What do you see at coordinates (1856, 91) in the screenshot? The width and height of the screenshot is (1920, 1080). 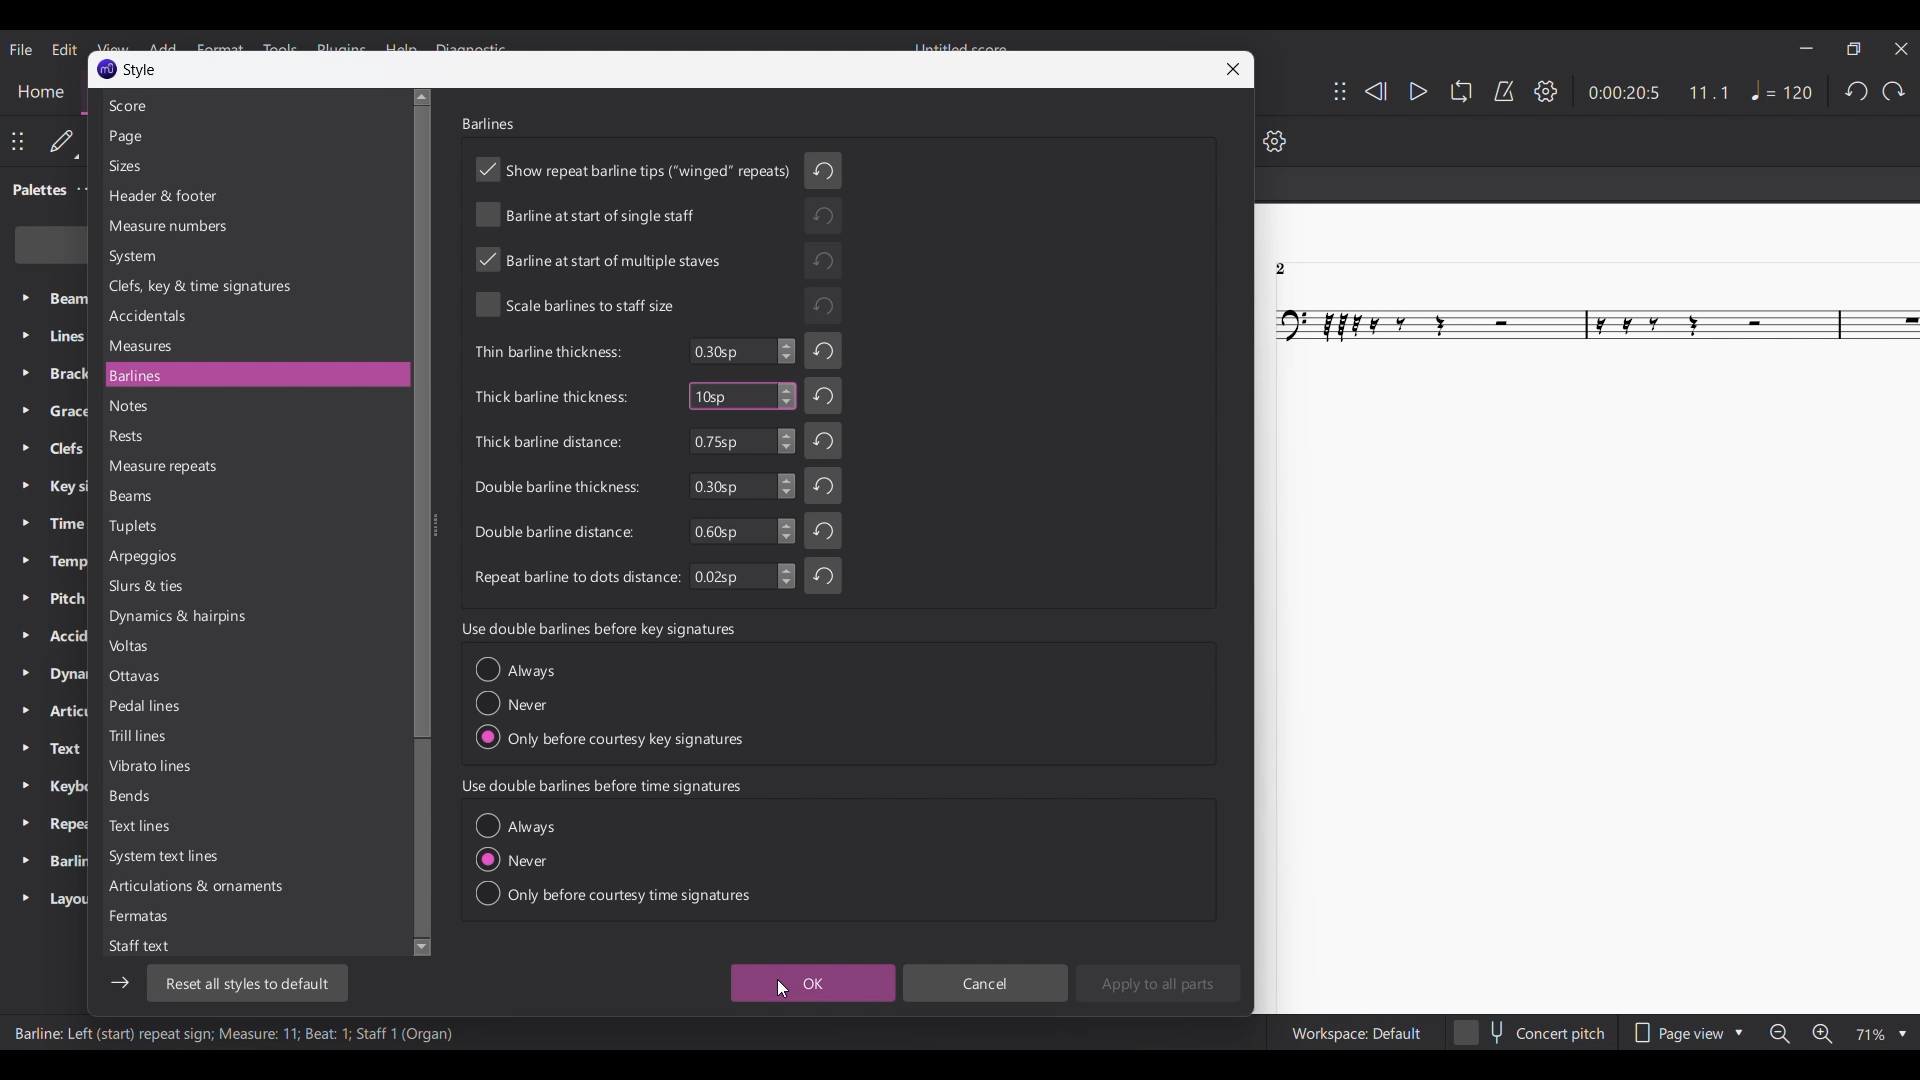 I see `Undo` at bounding box center [1856, 91].